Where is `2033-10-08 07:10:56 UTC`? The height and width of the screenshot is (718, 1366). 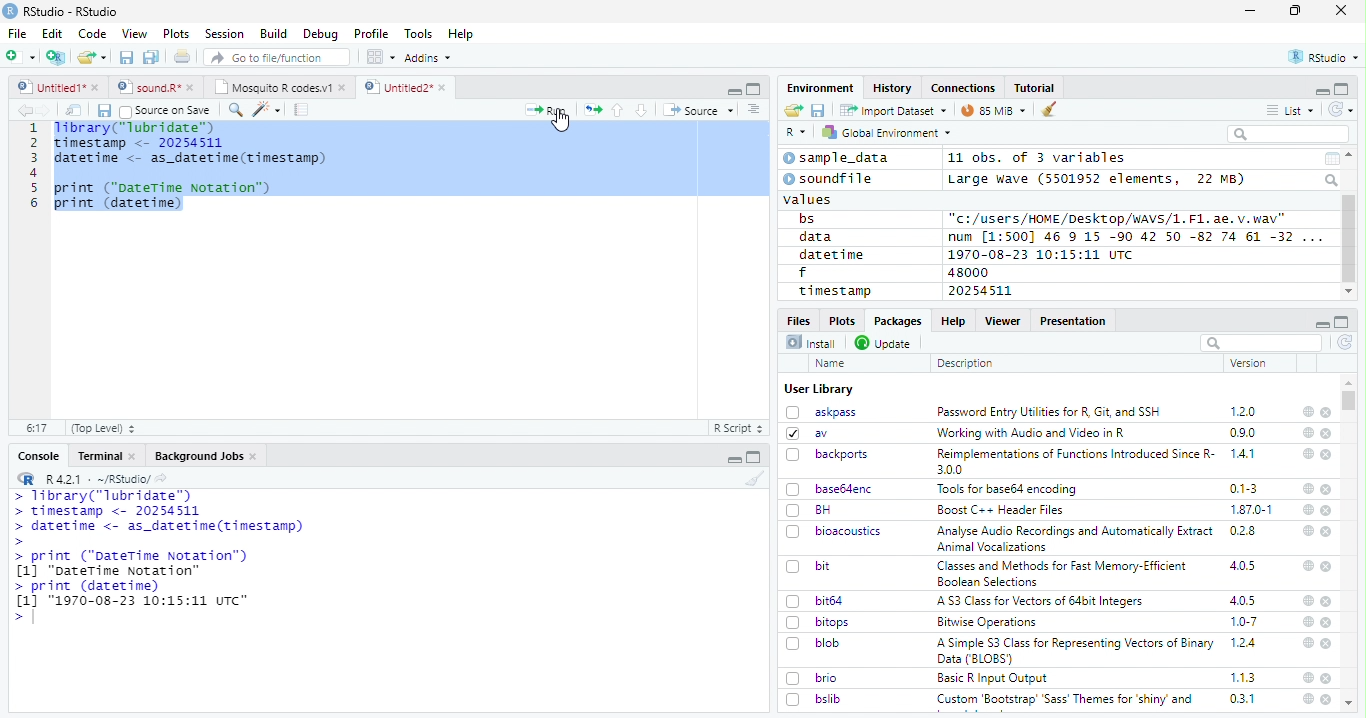
2033-10-08 07:10:56 UTC is located at coordinates (1042, 254).